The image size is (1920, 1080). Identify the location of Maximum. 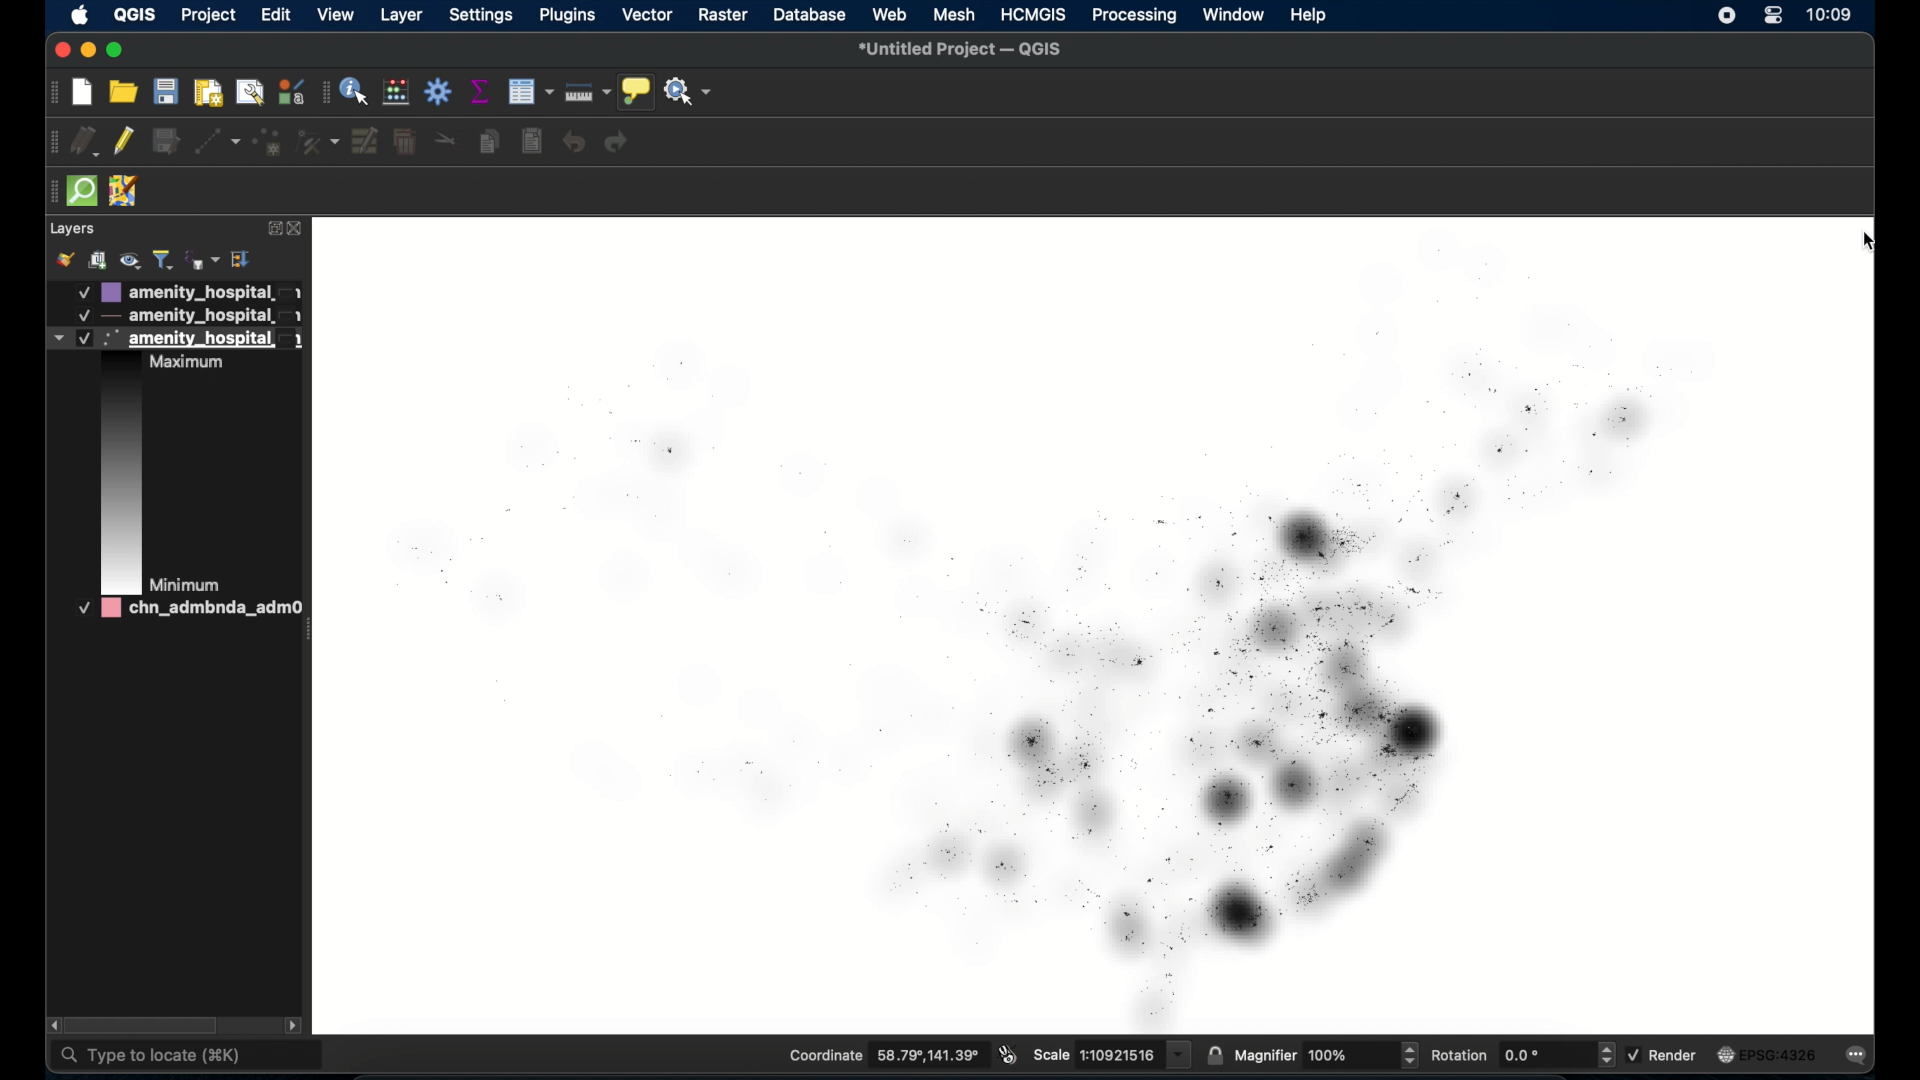
(194, 364).